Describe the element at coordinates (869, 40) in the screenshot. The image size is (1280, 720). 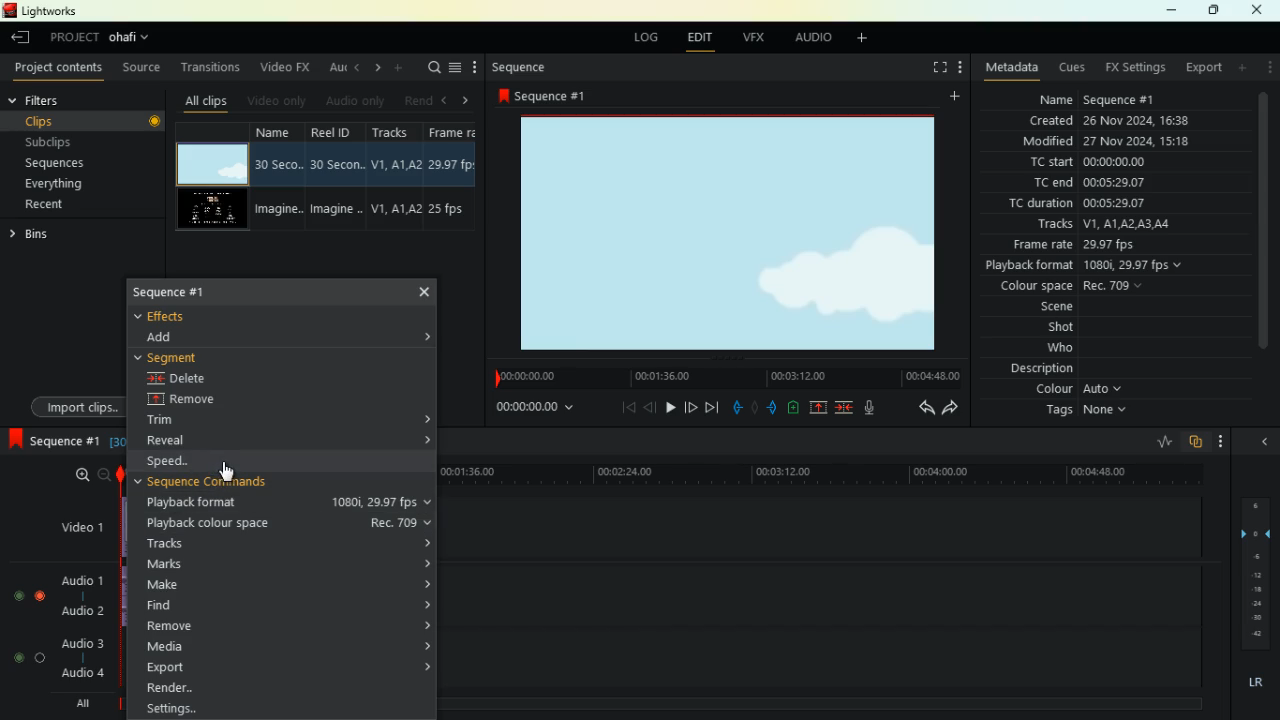
I see `add` at that location.